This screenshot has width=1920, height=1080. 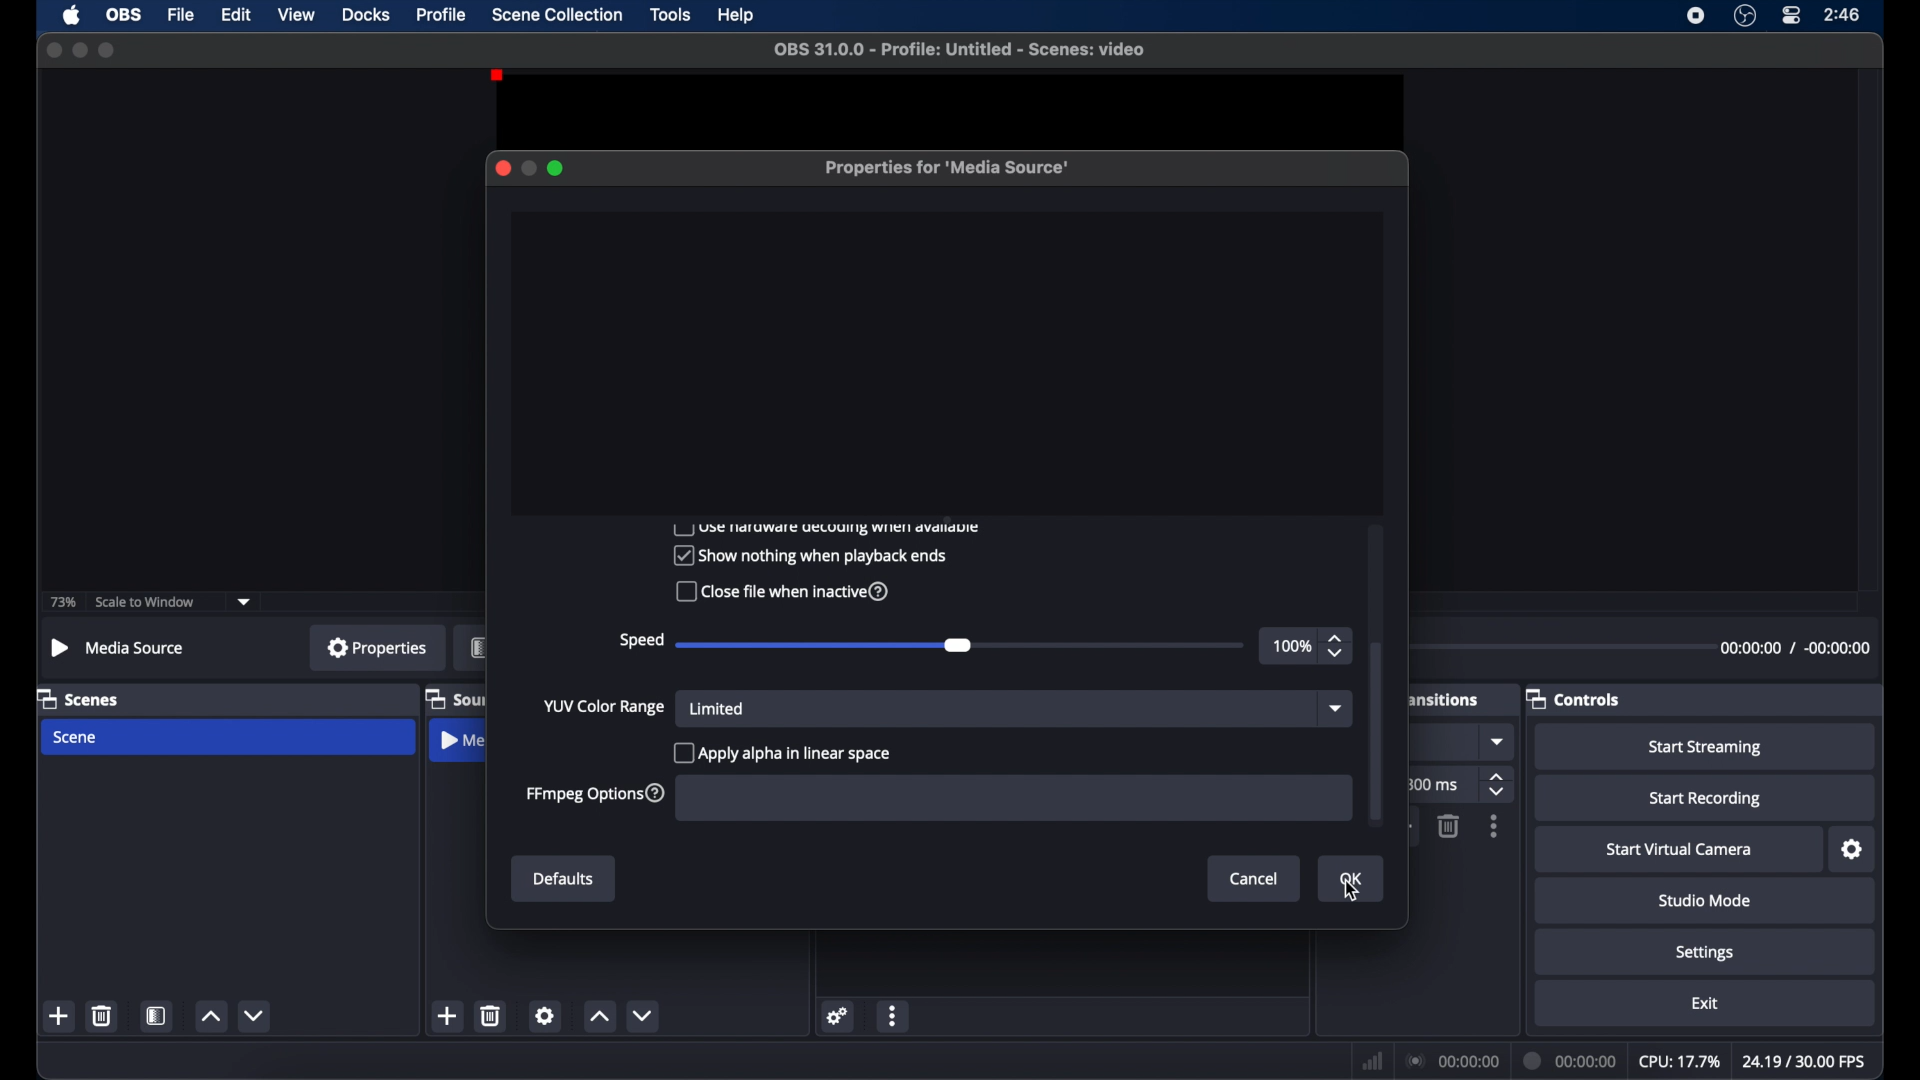 What do you see at coordinates (718, 708) in the screenshot?
I see `limited` at bounding box center [718, 708].